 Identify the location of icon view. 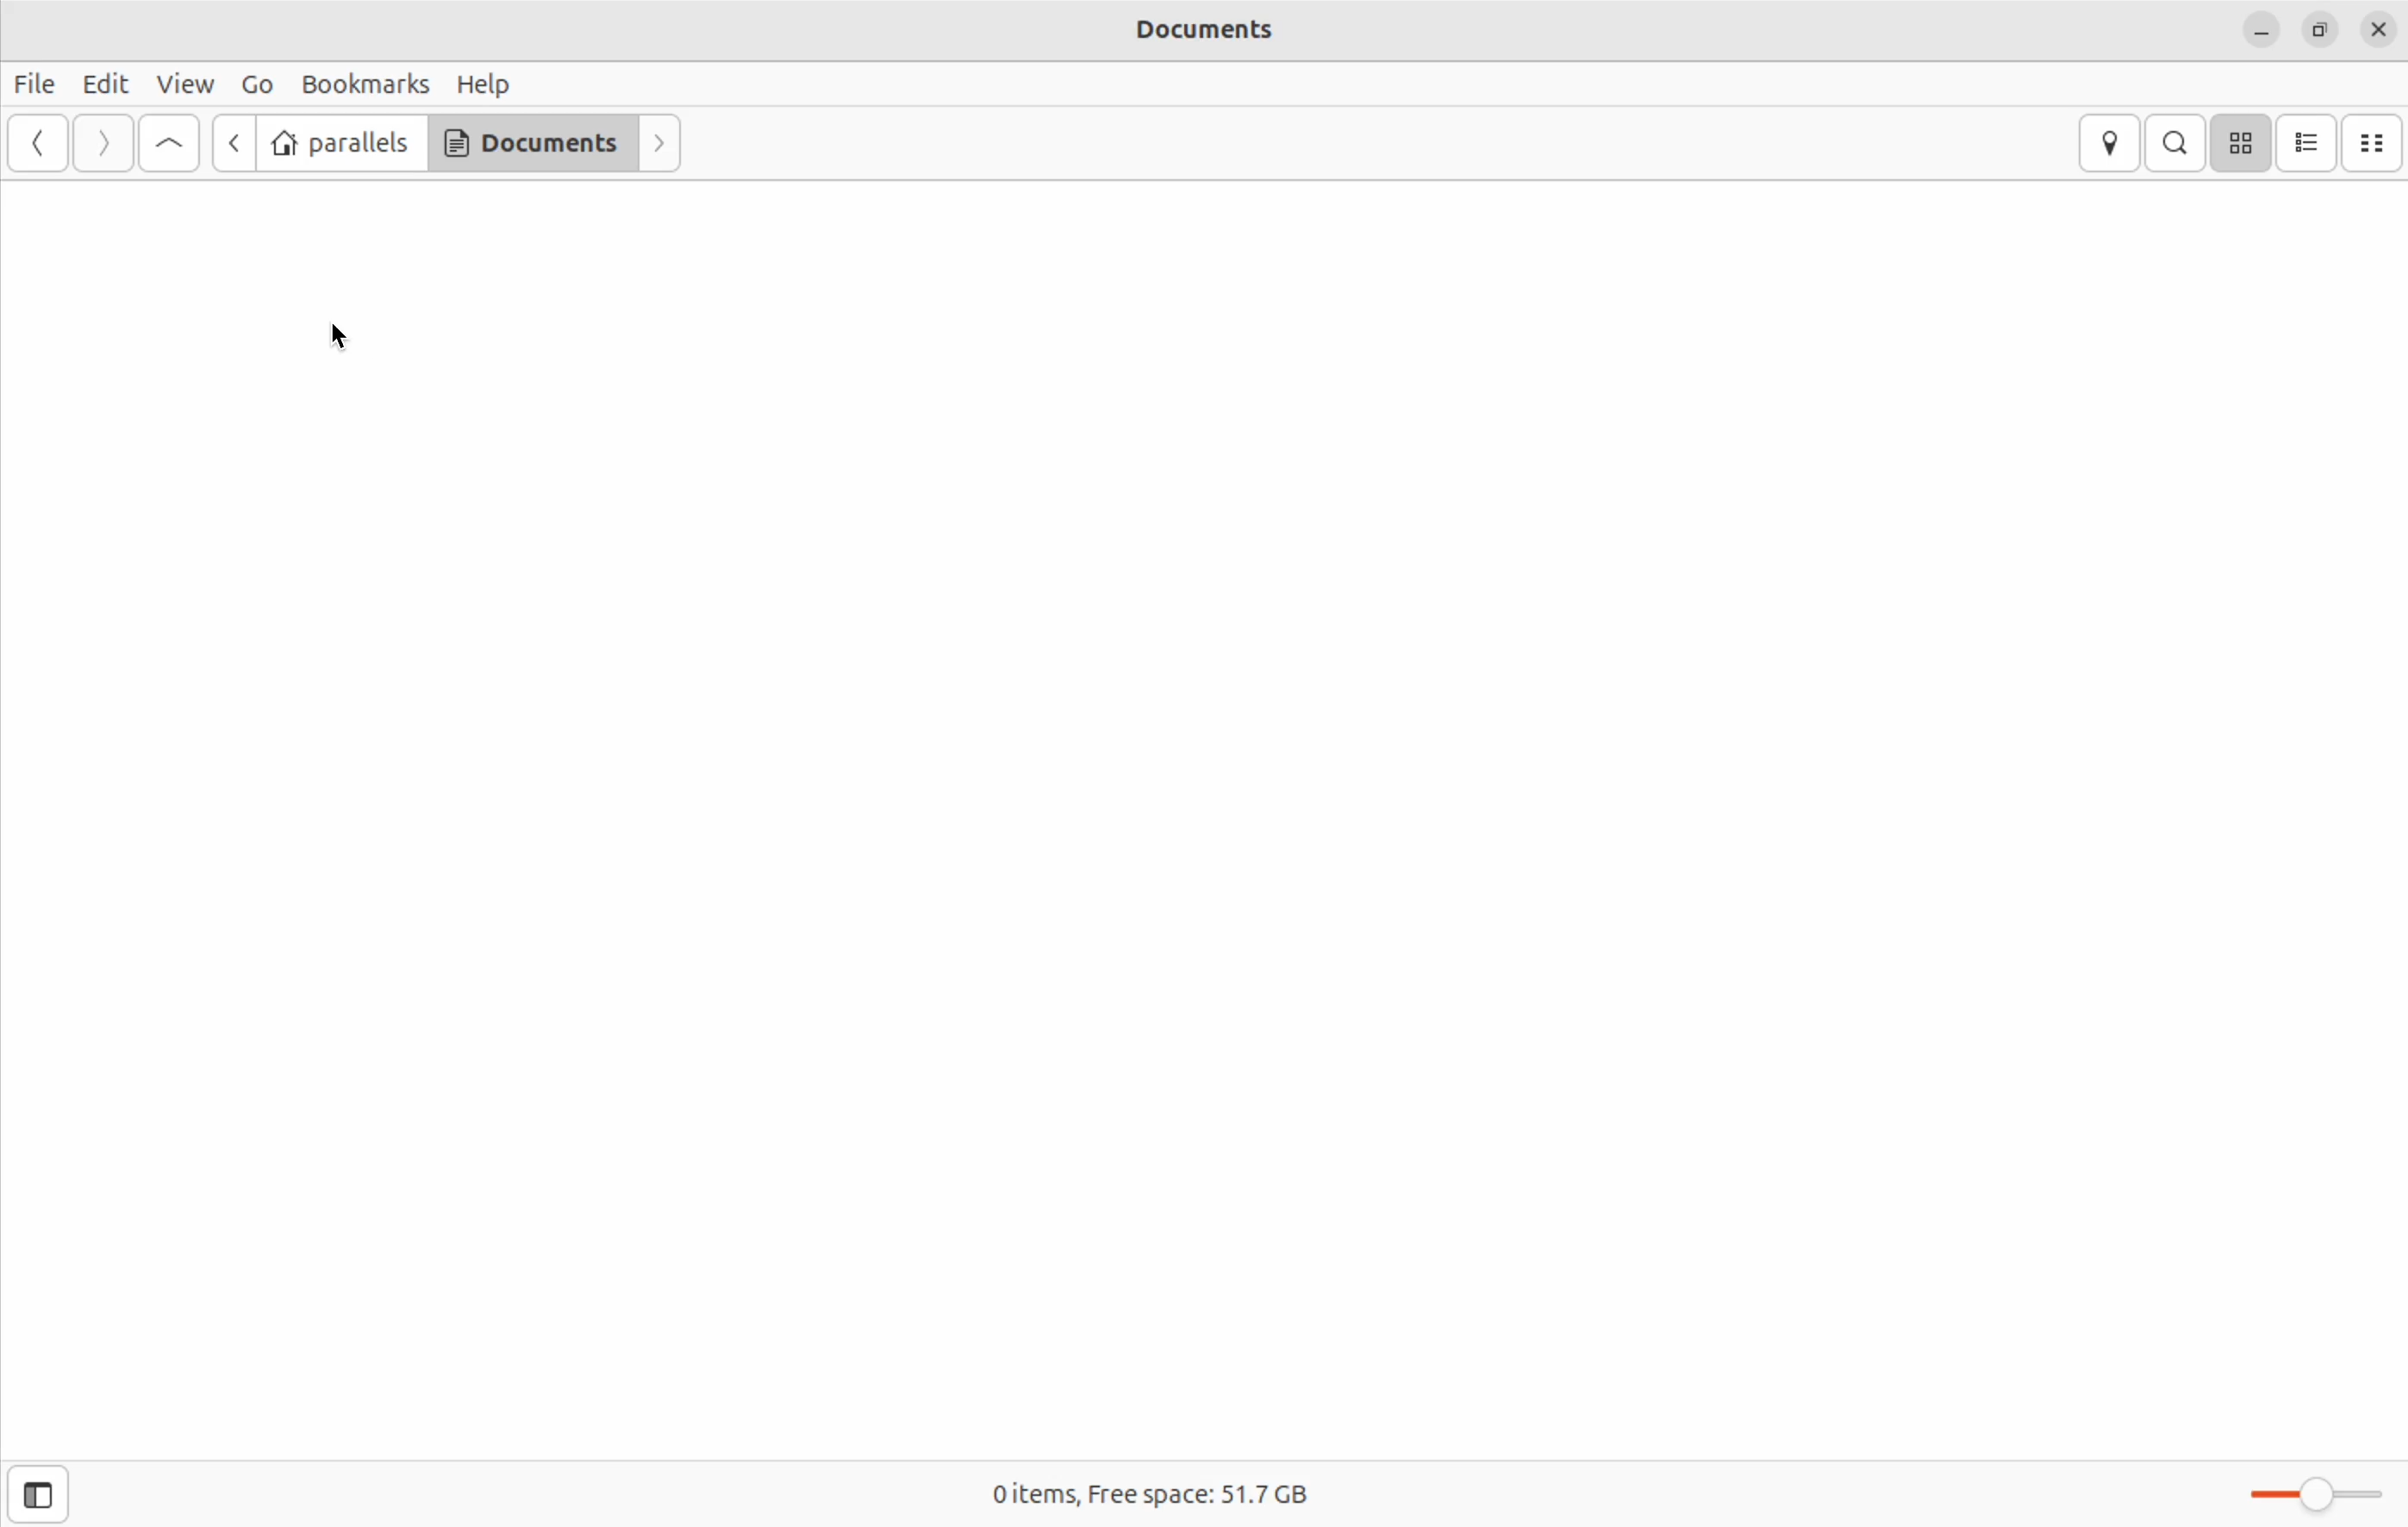
(2249, 142).